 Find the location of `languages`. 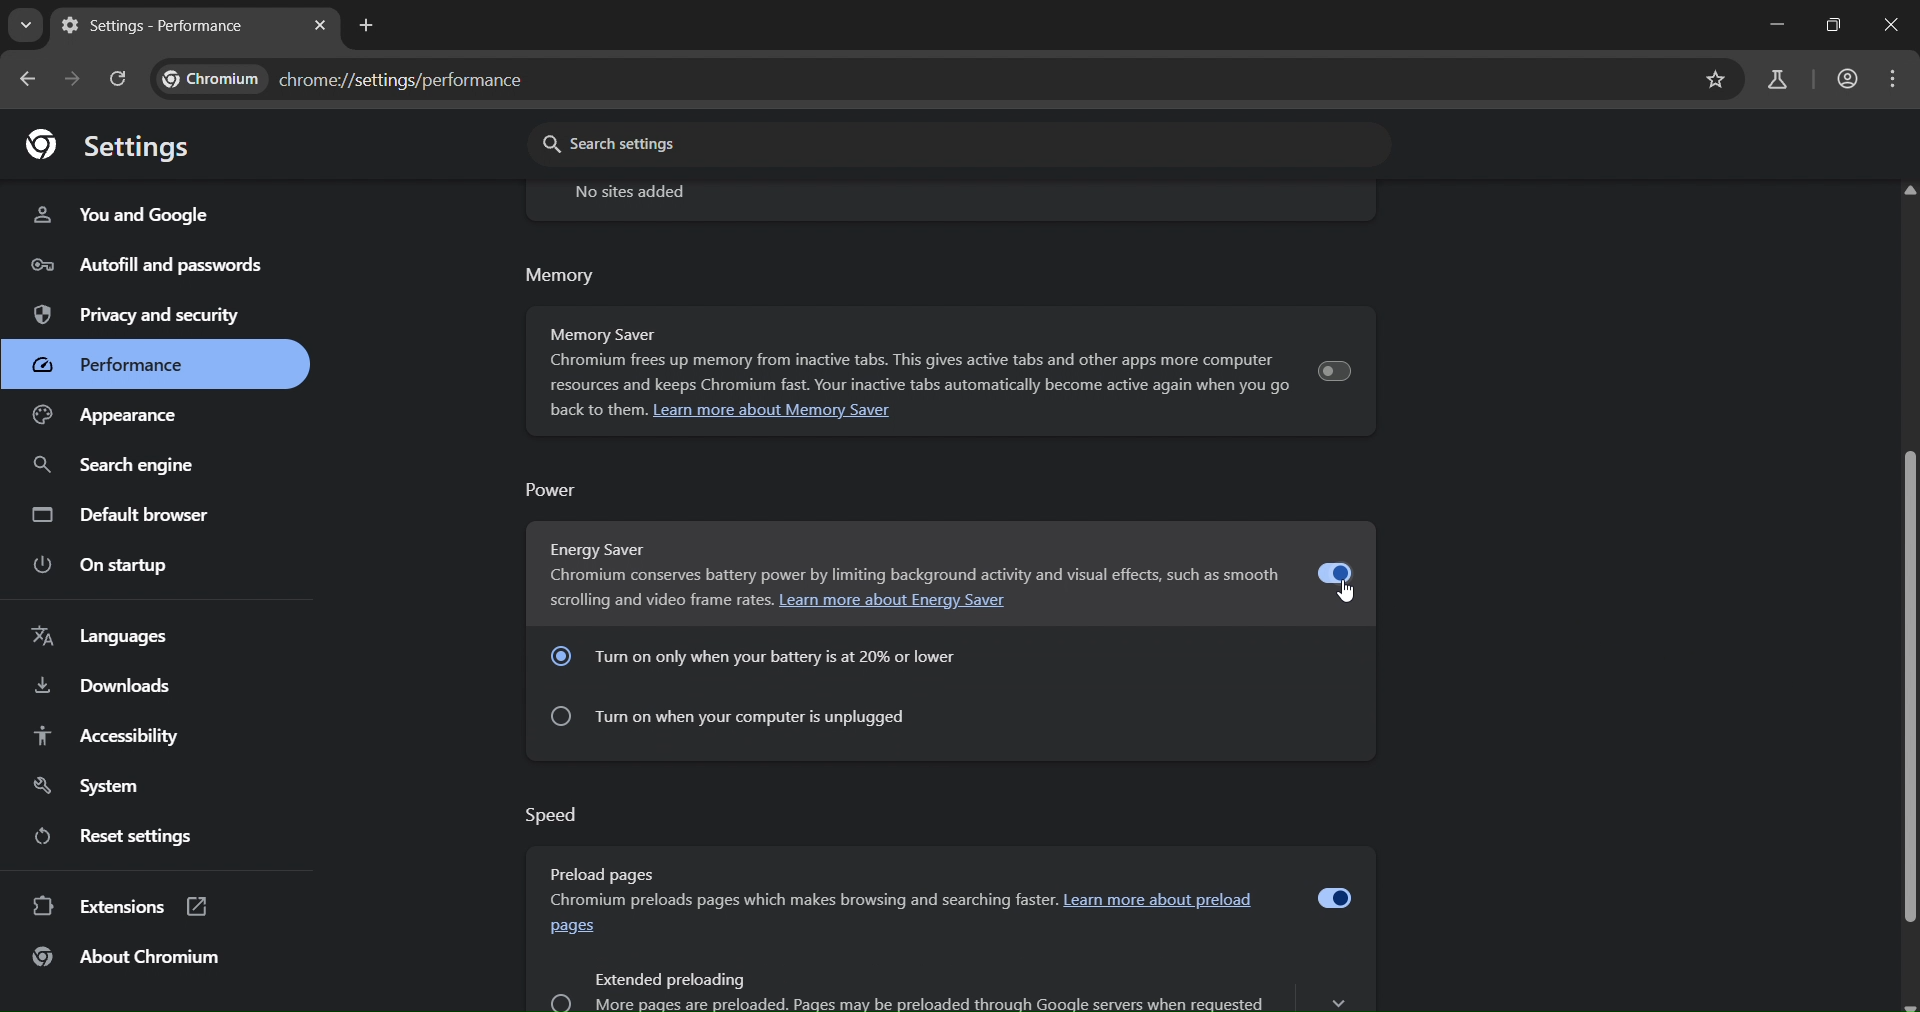

languages is located at coordinates (101, 635).